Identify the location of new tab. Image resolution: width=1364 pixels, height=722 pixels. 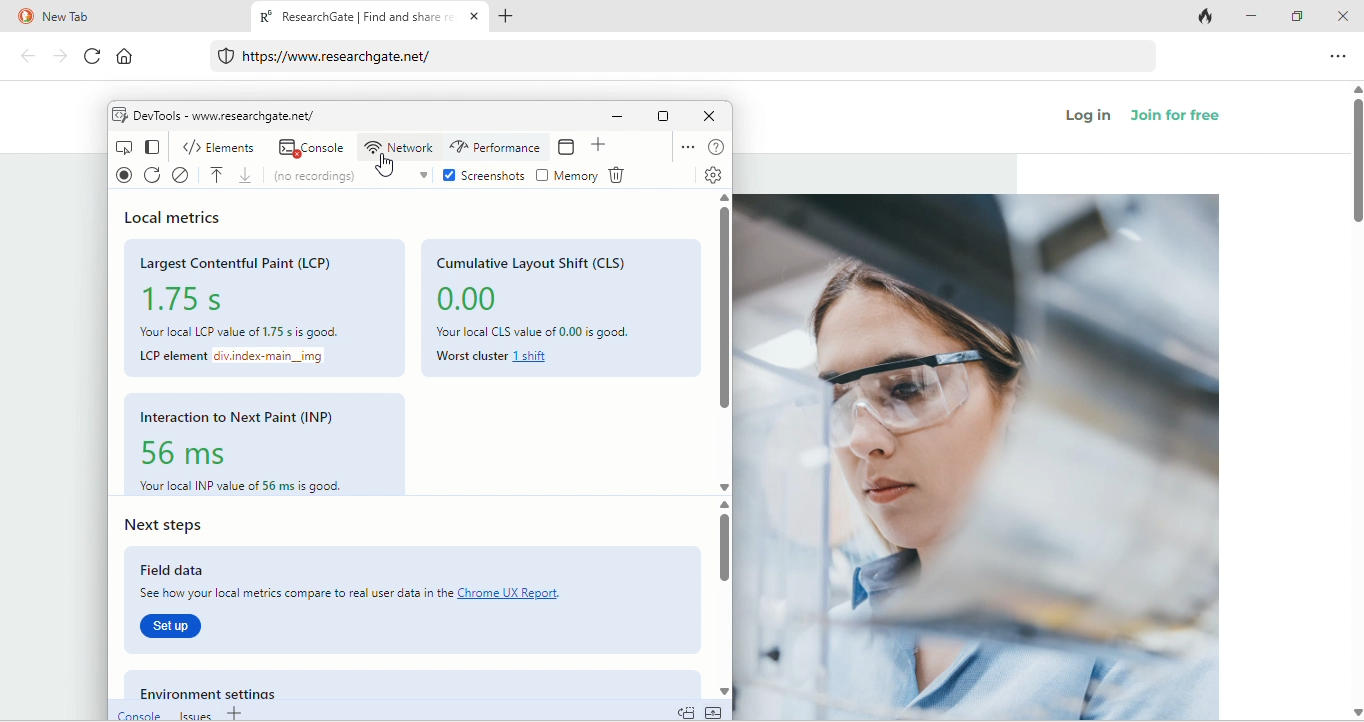
(121, 17).